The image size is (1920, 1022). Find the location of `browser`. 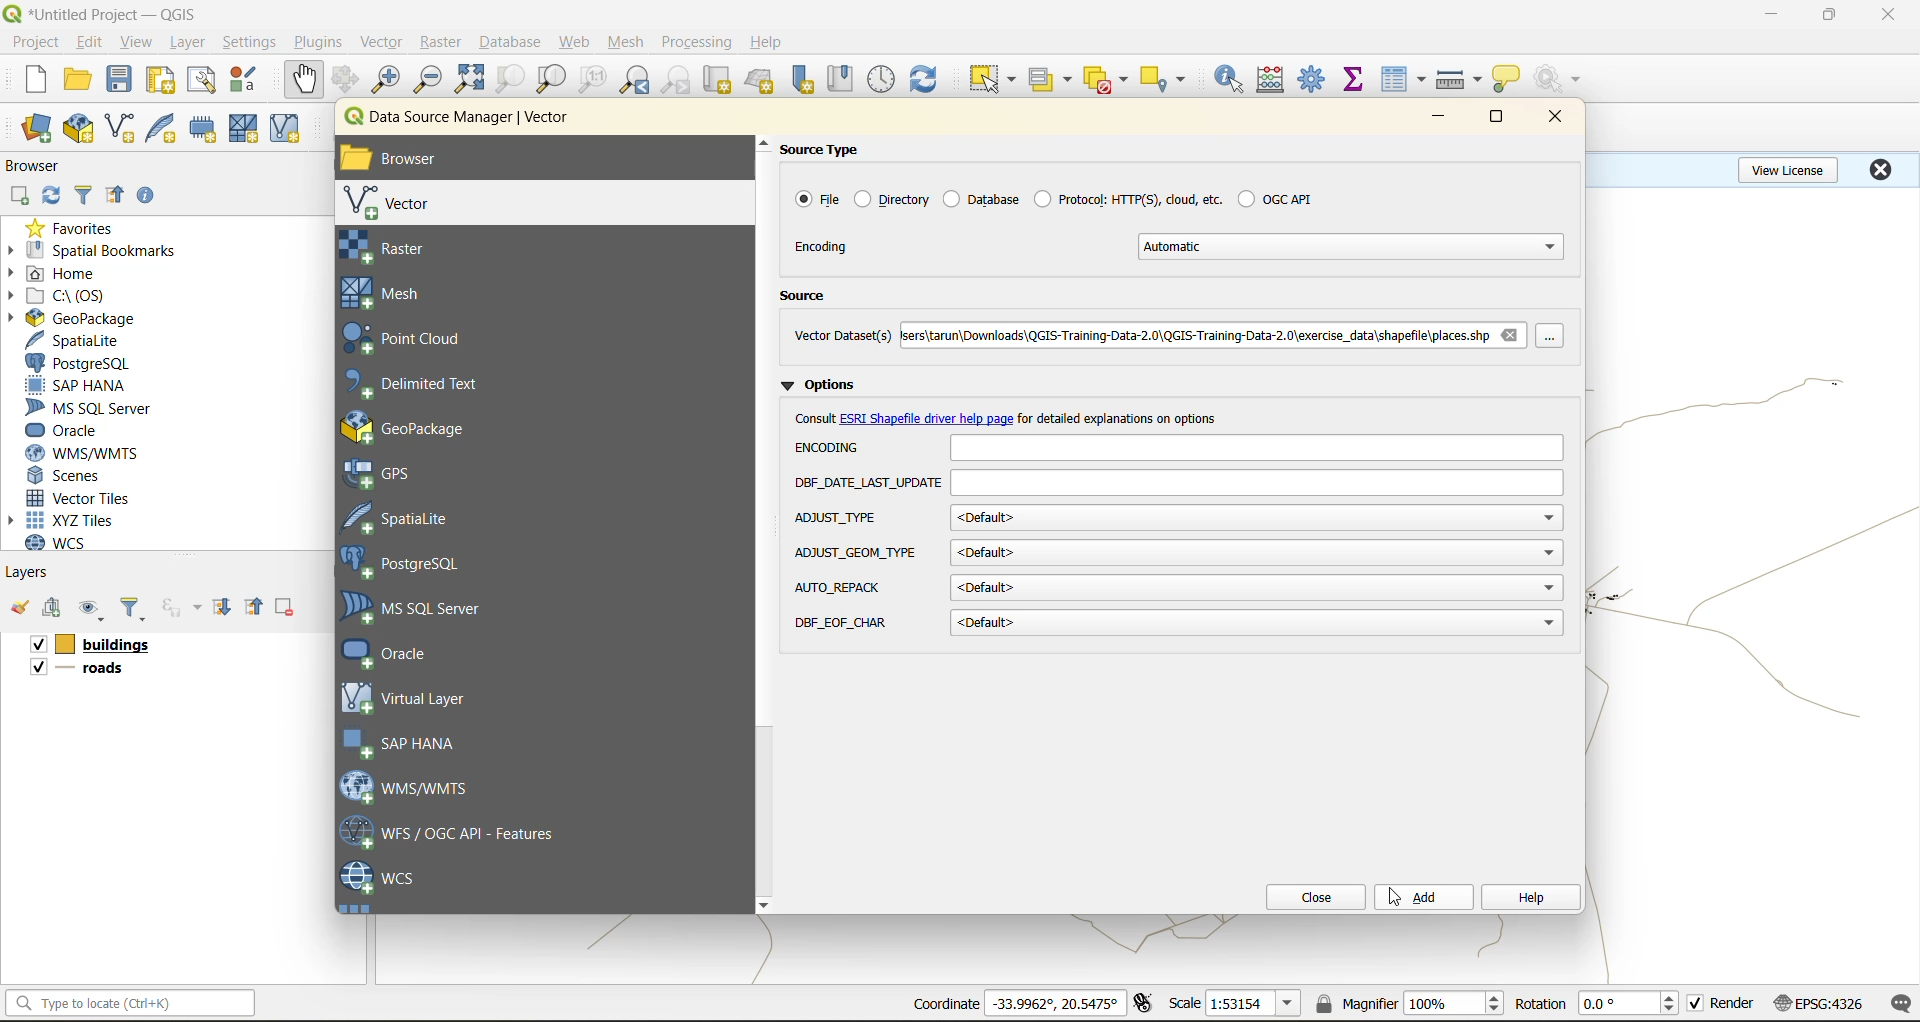

browser is located at coordinates (412, 161).